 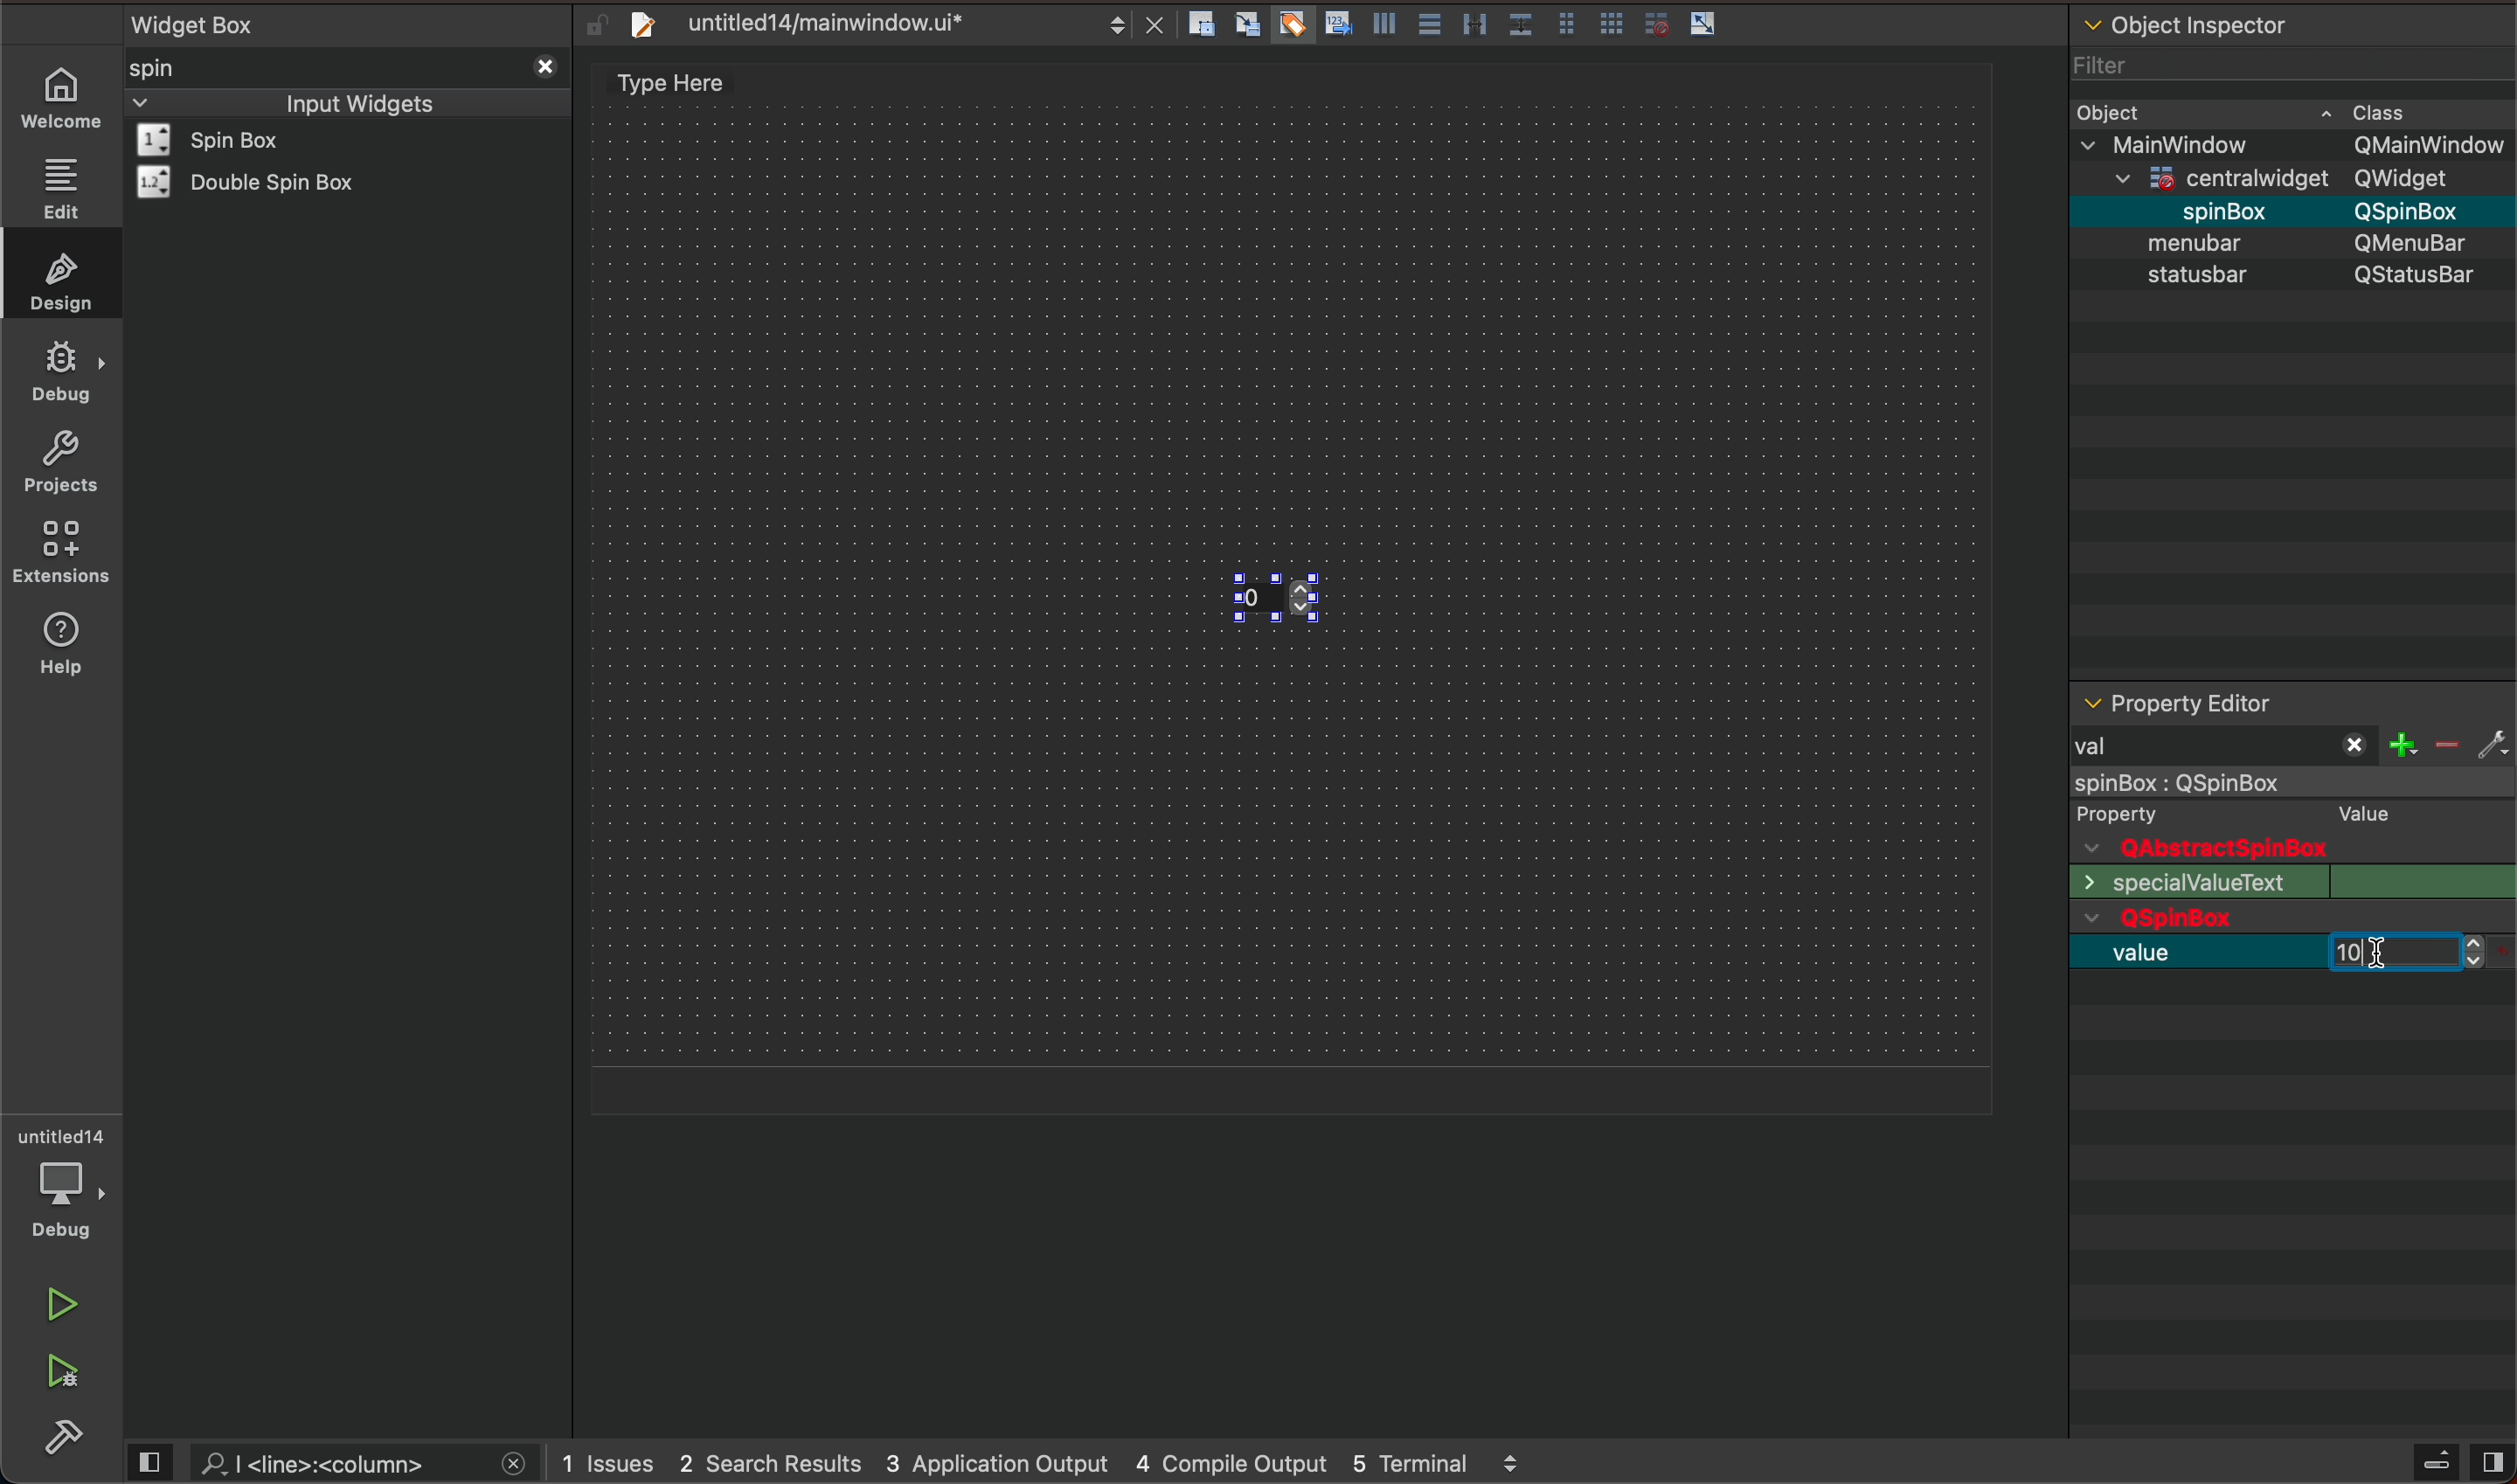 What do you see at coordinates (2290, 784) in the screenshot?
I see `object selected` at bounding box center [2290, 784].